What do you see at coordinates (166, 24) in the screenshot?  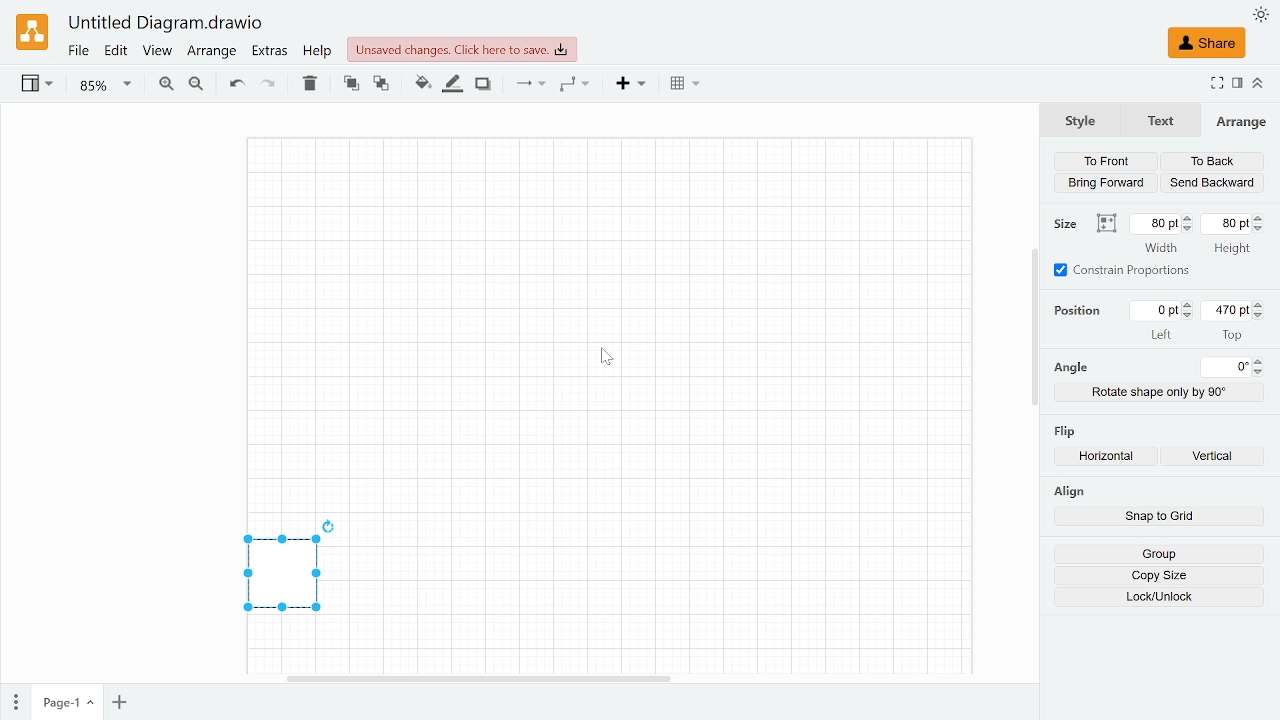 I see `Untitled Diagram.draw.io` at bounding box center [166, 24].